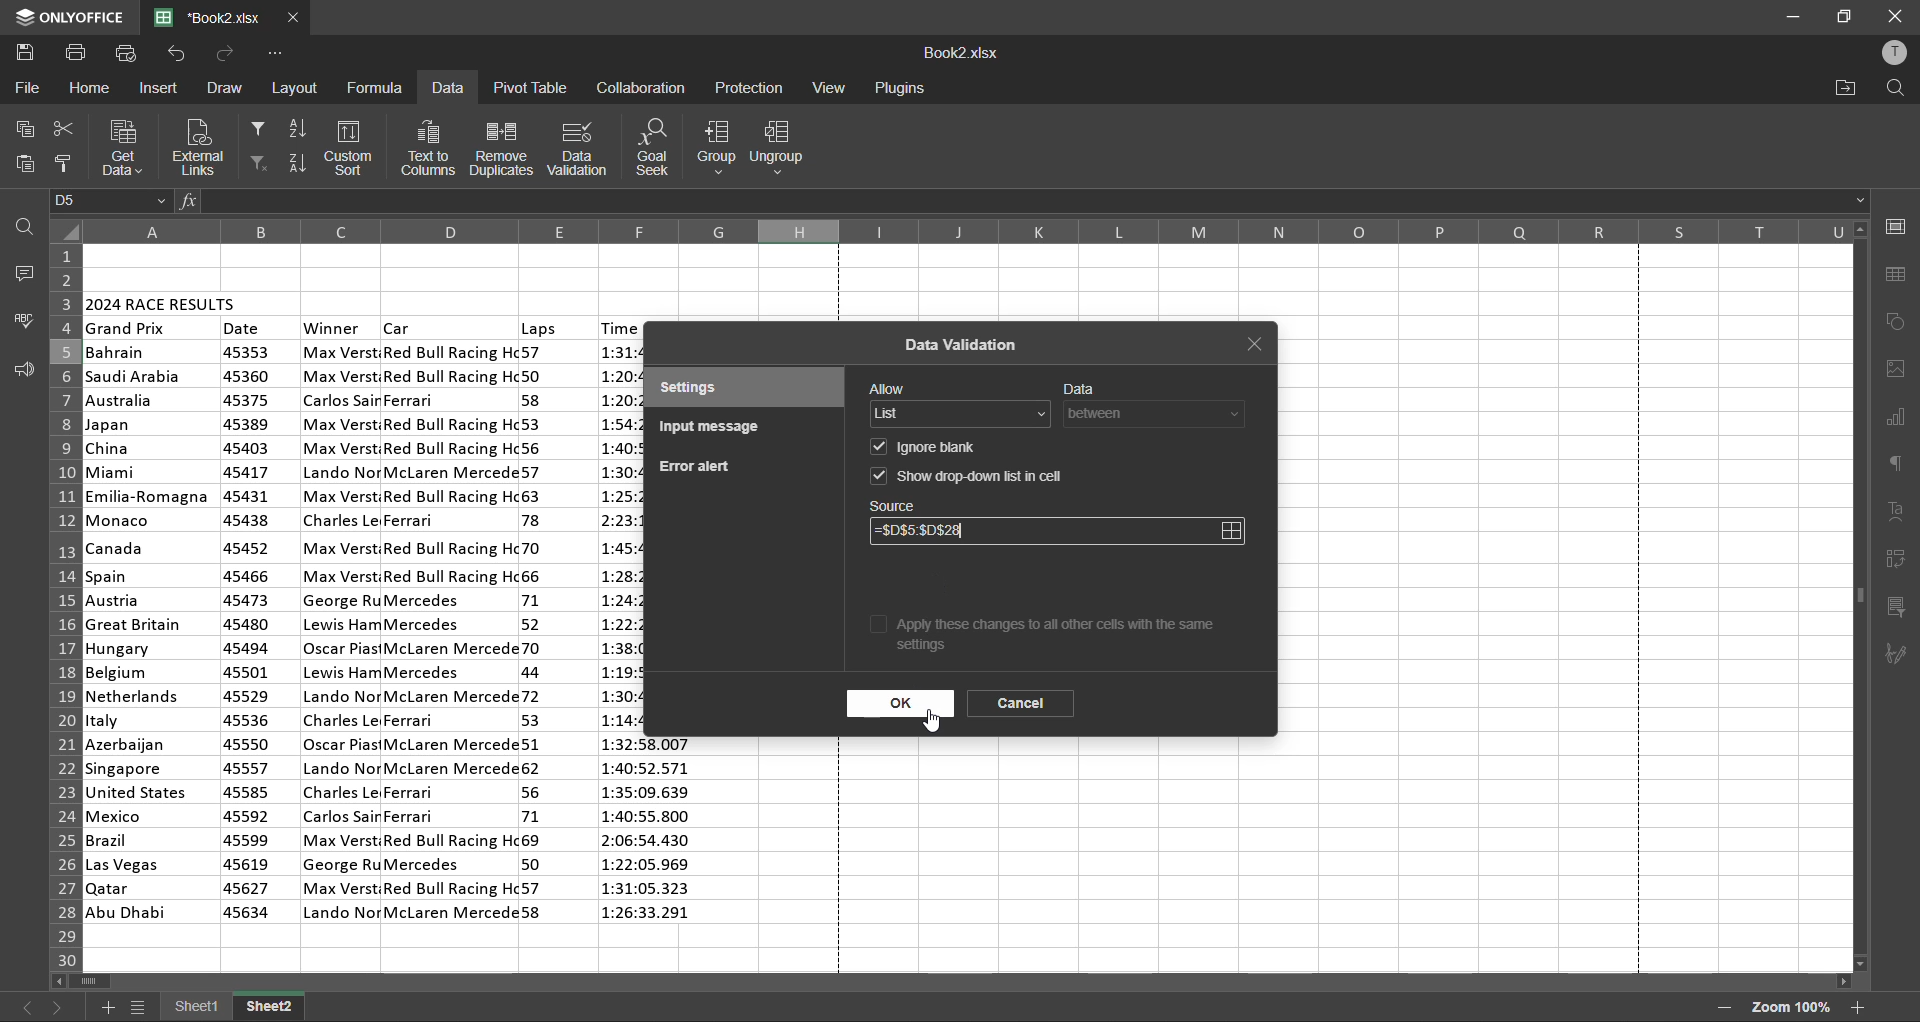 The height and width of the screenshot is (1022, 1920). I want to click on text, so click(1898, 512).